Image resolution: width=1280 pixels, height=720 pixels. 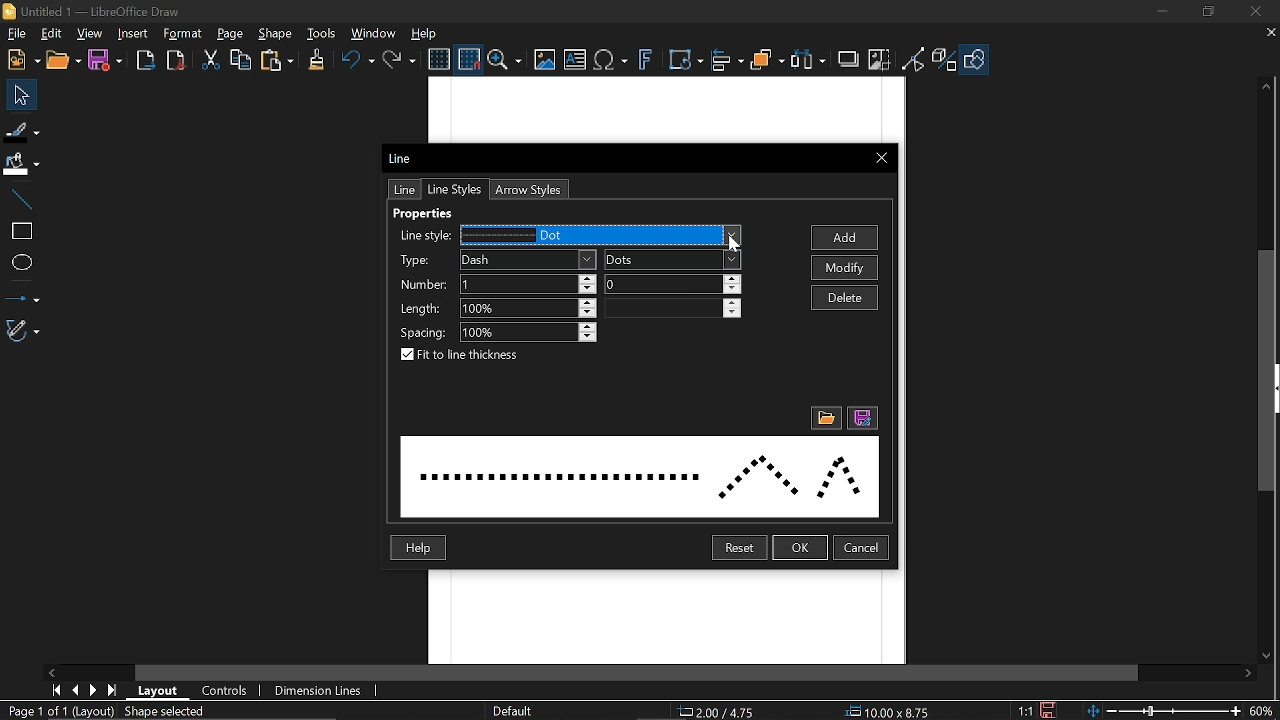 I want to click on Number, so click(x=527, y=284).